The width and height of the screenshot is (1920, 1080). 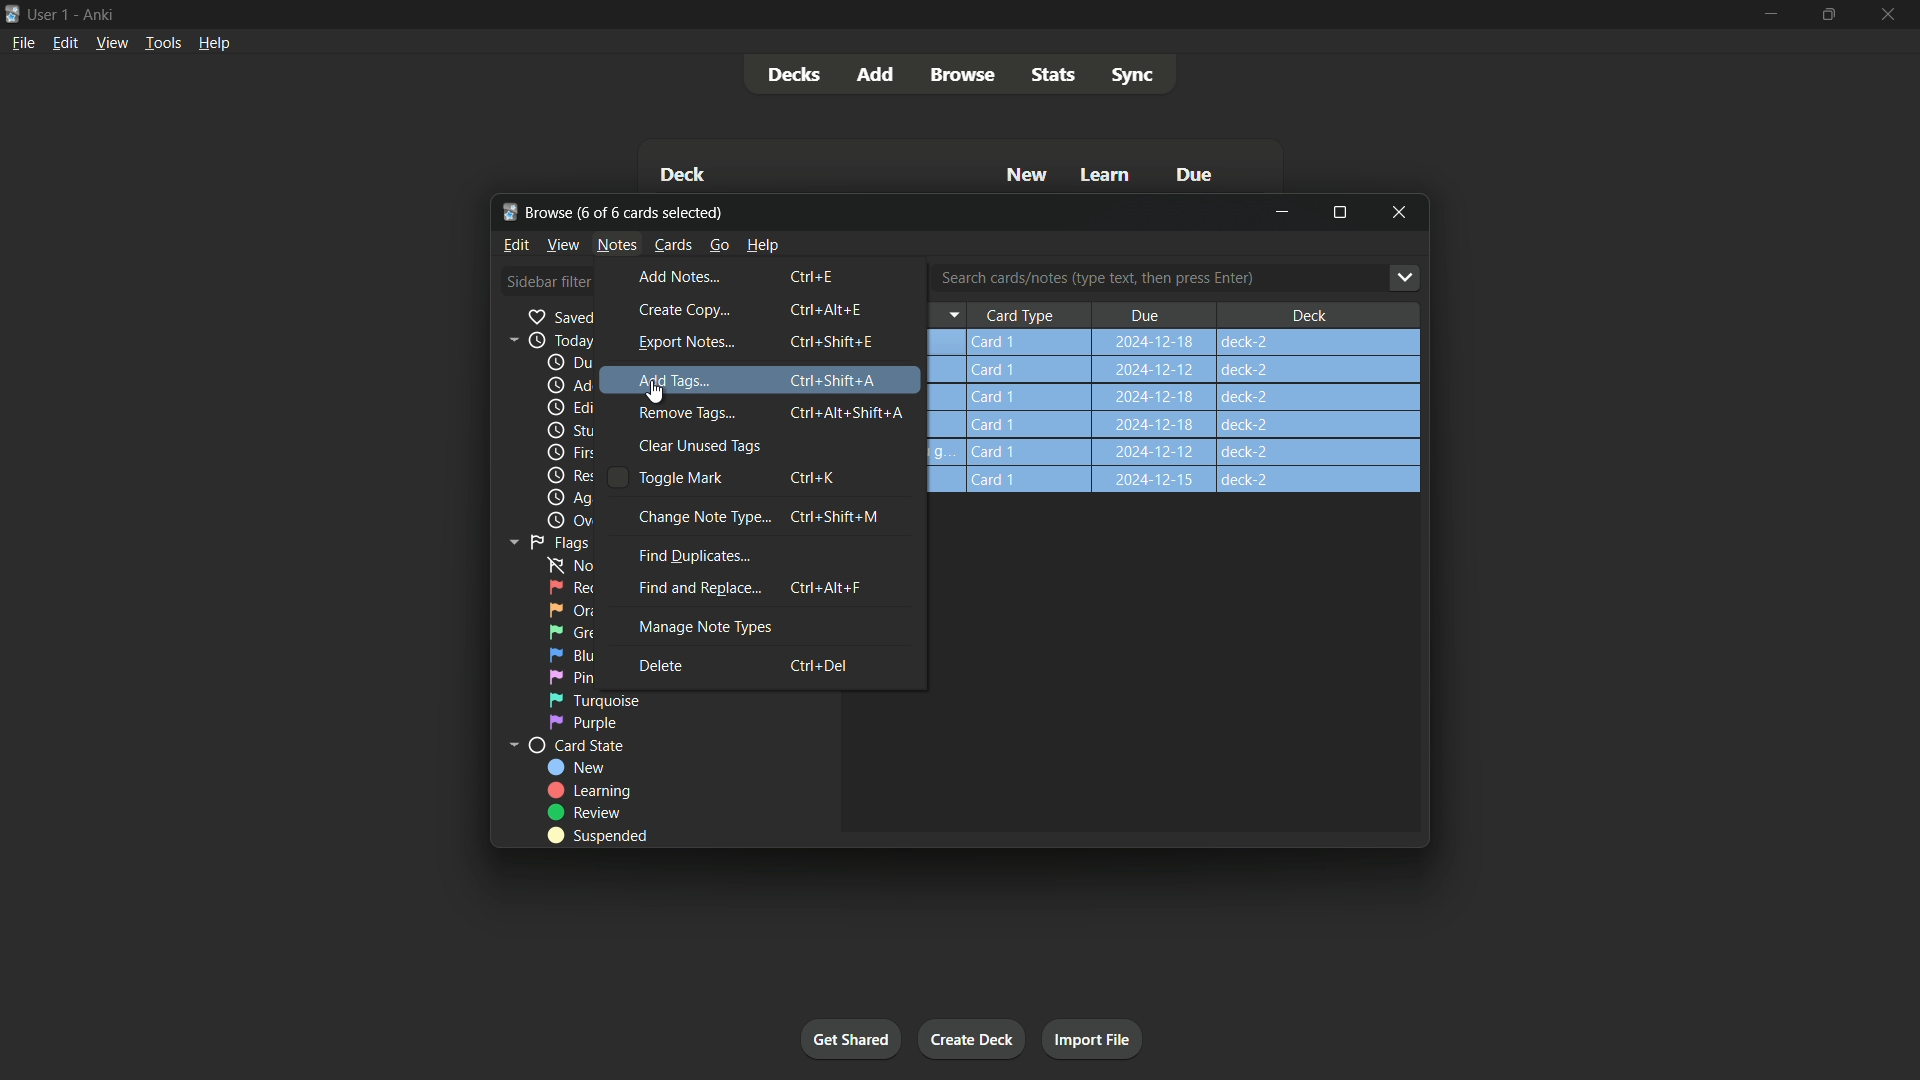 What do you see at coordinates (568, 386) in the screenshot?
I see `added` at bounding box center [568, 386].